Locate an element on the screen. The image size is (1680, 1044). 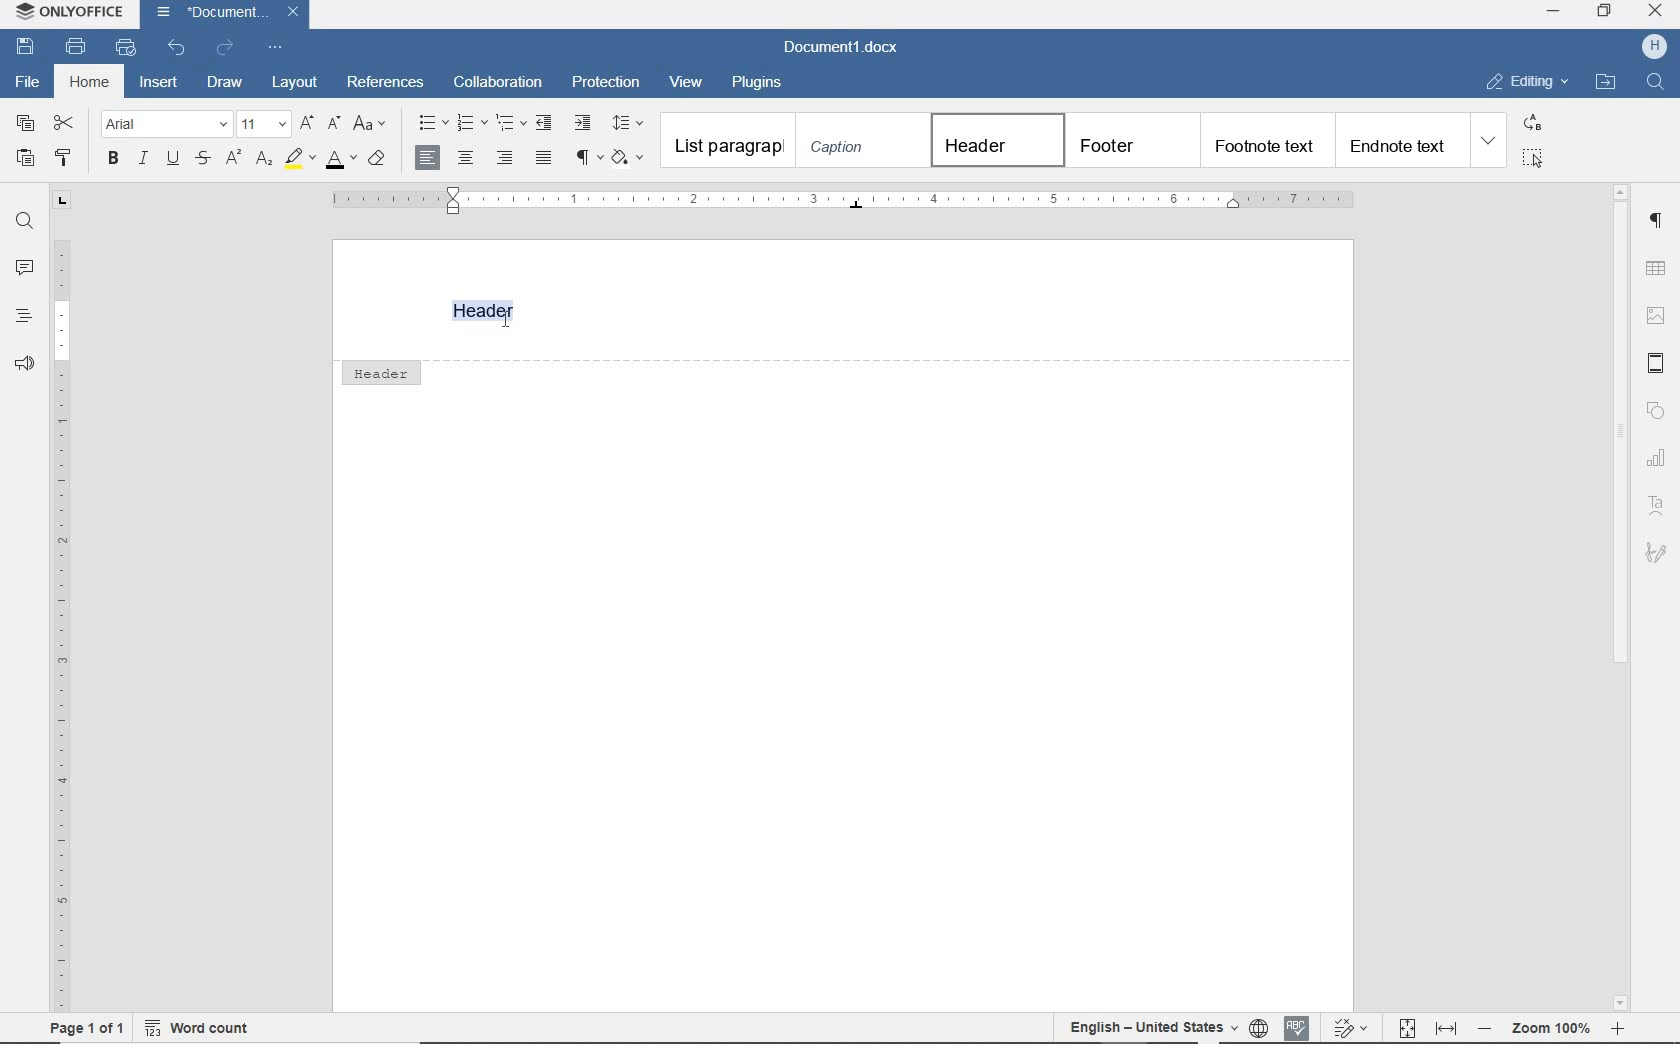
EXPAND is located at coordinates (1490, 142).